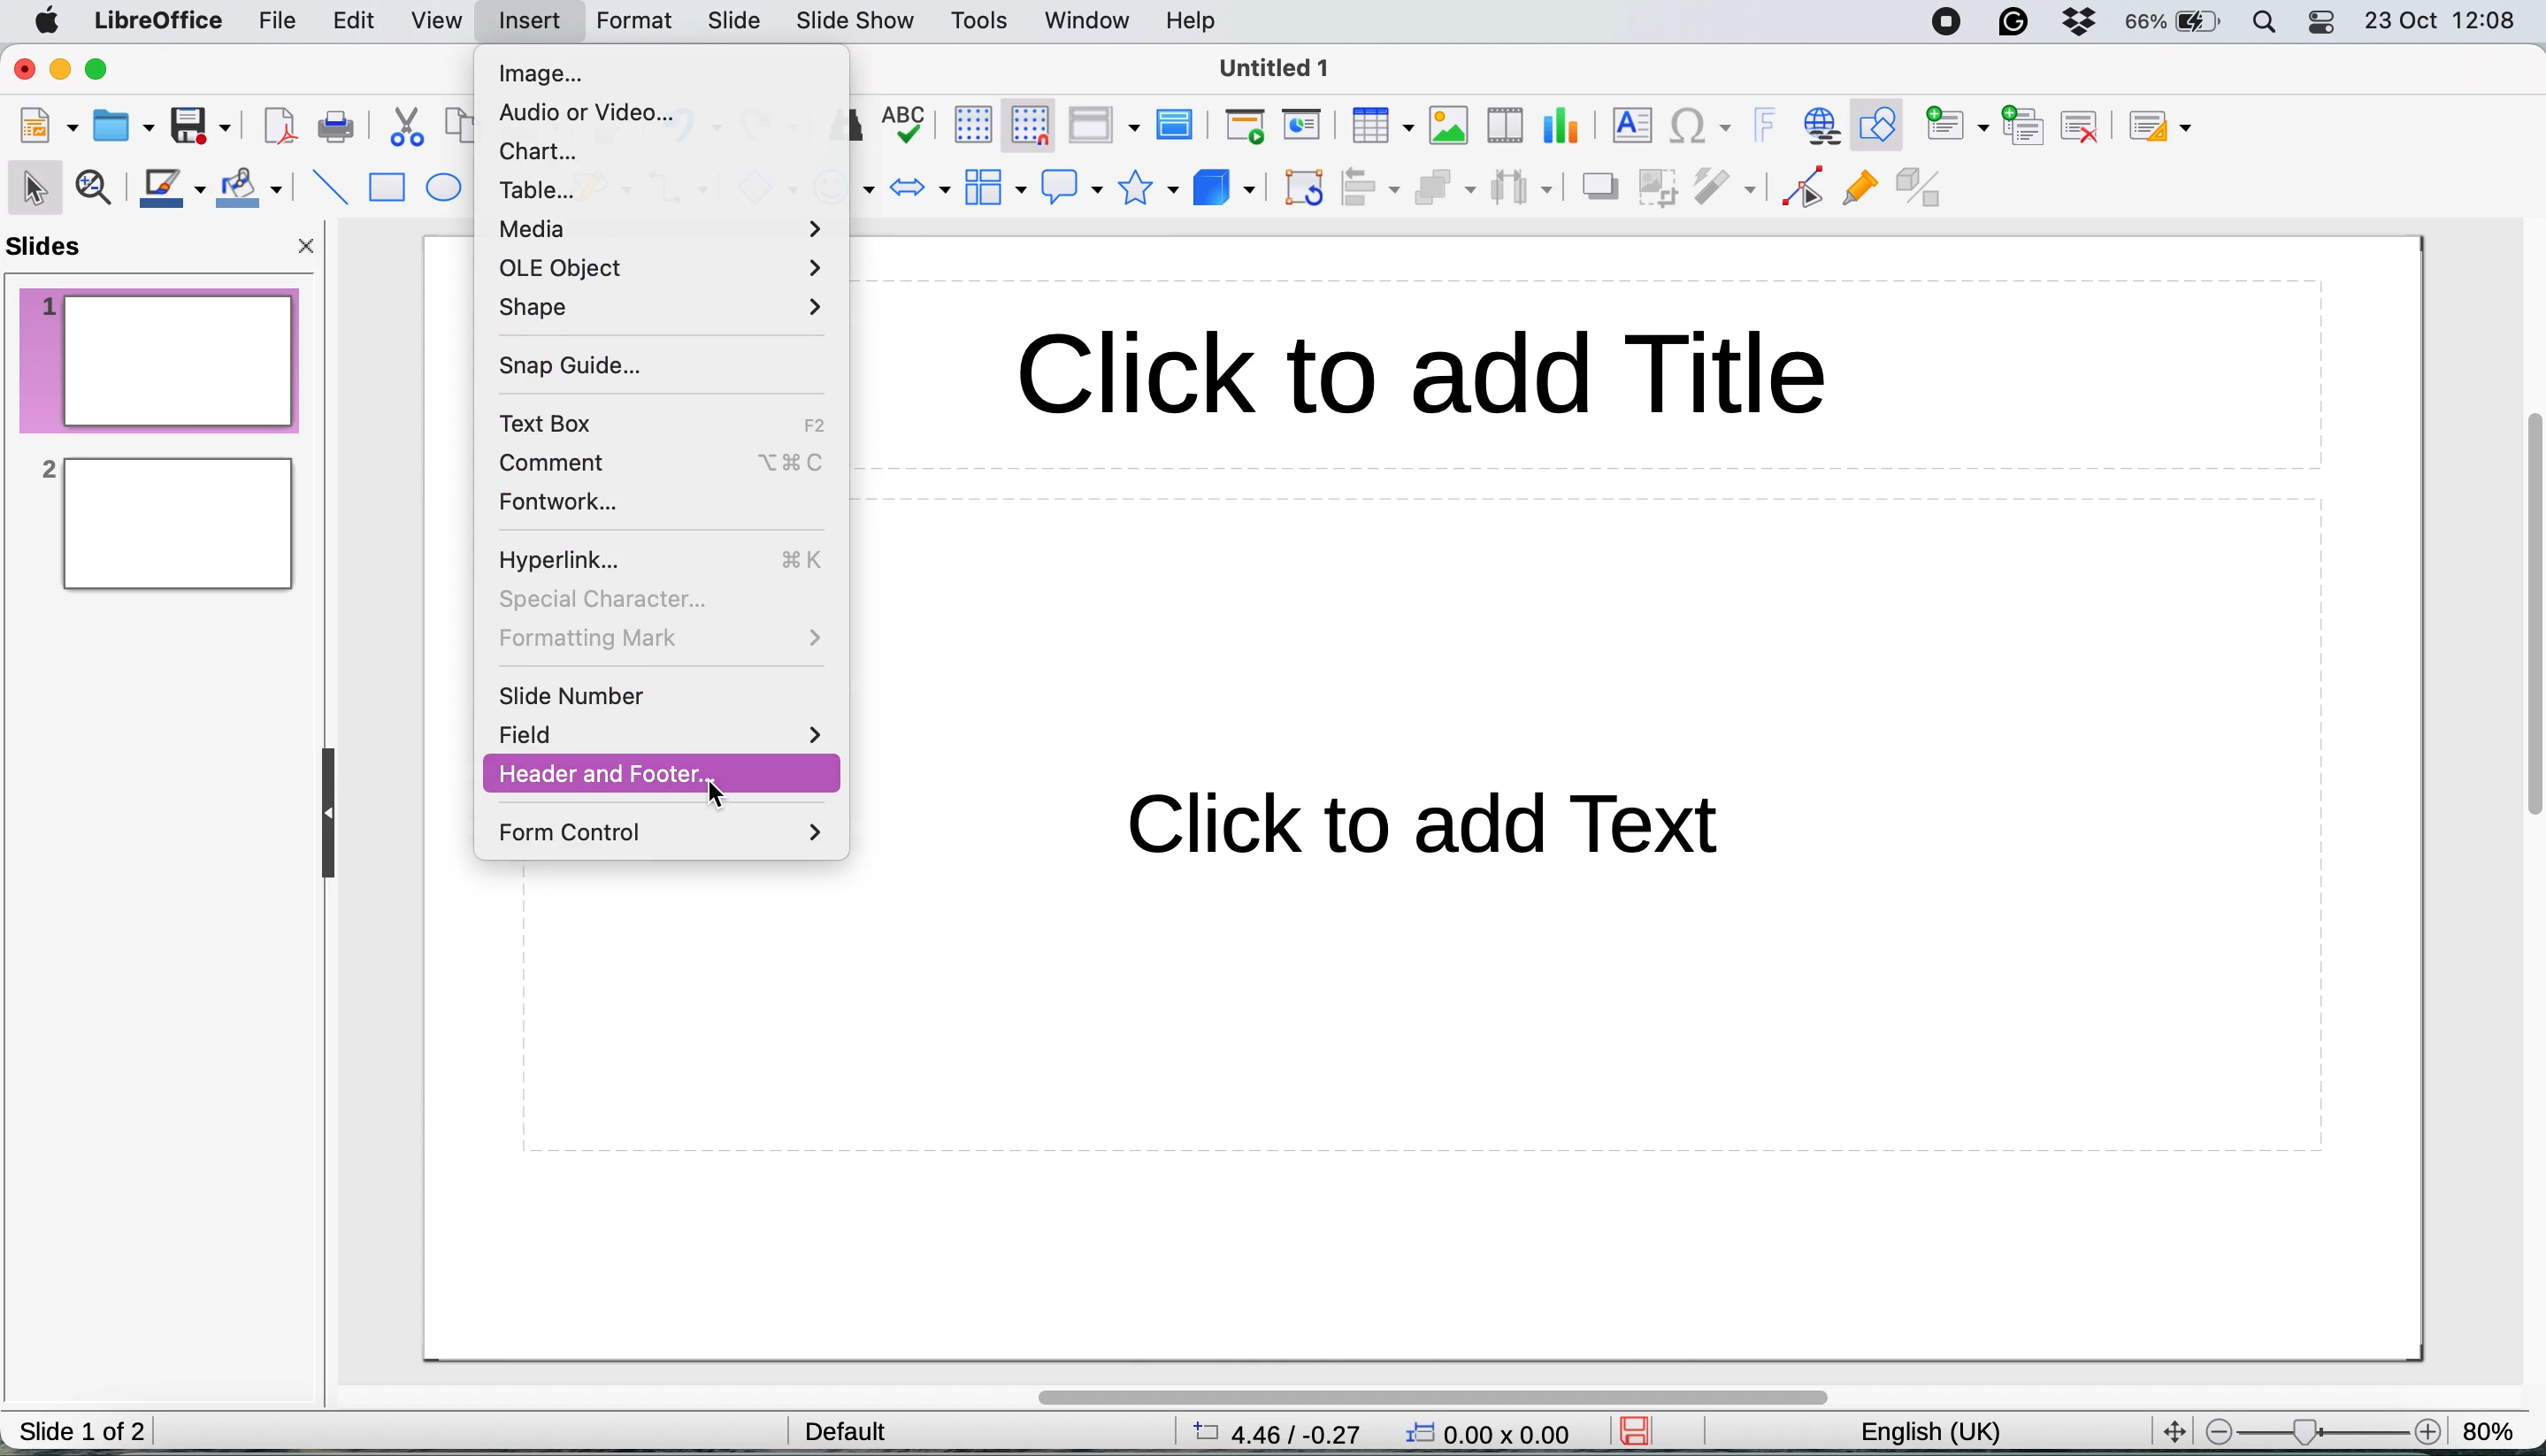 The height and width of the screenshot is (1456, 2546). Describe the element at coordinates (2080, 25) in the screenshot. I see `dropbox` at that location.